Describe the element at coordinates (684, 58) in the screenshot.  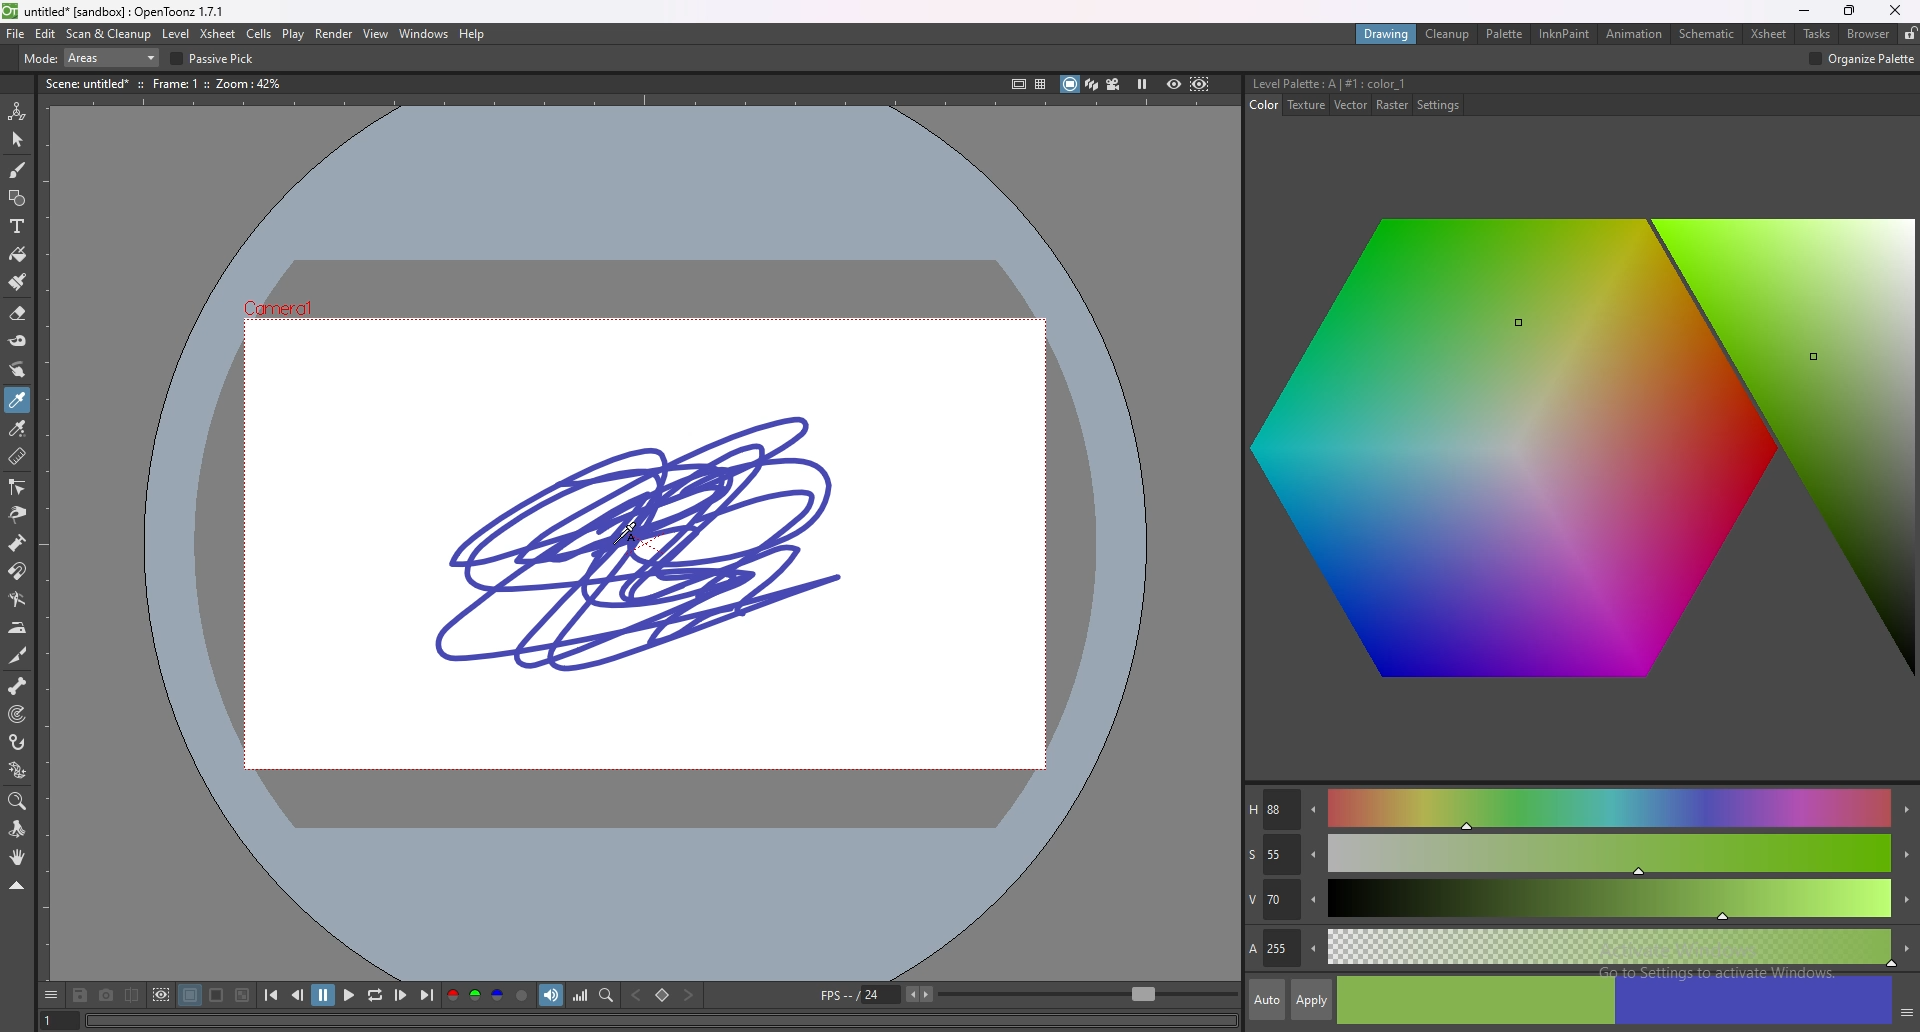
I see `scale` at that location.